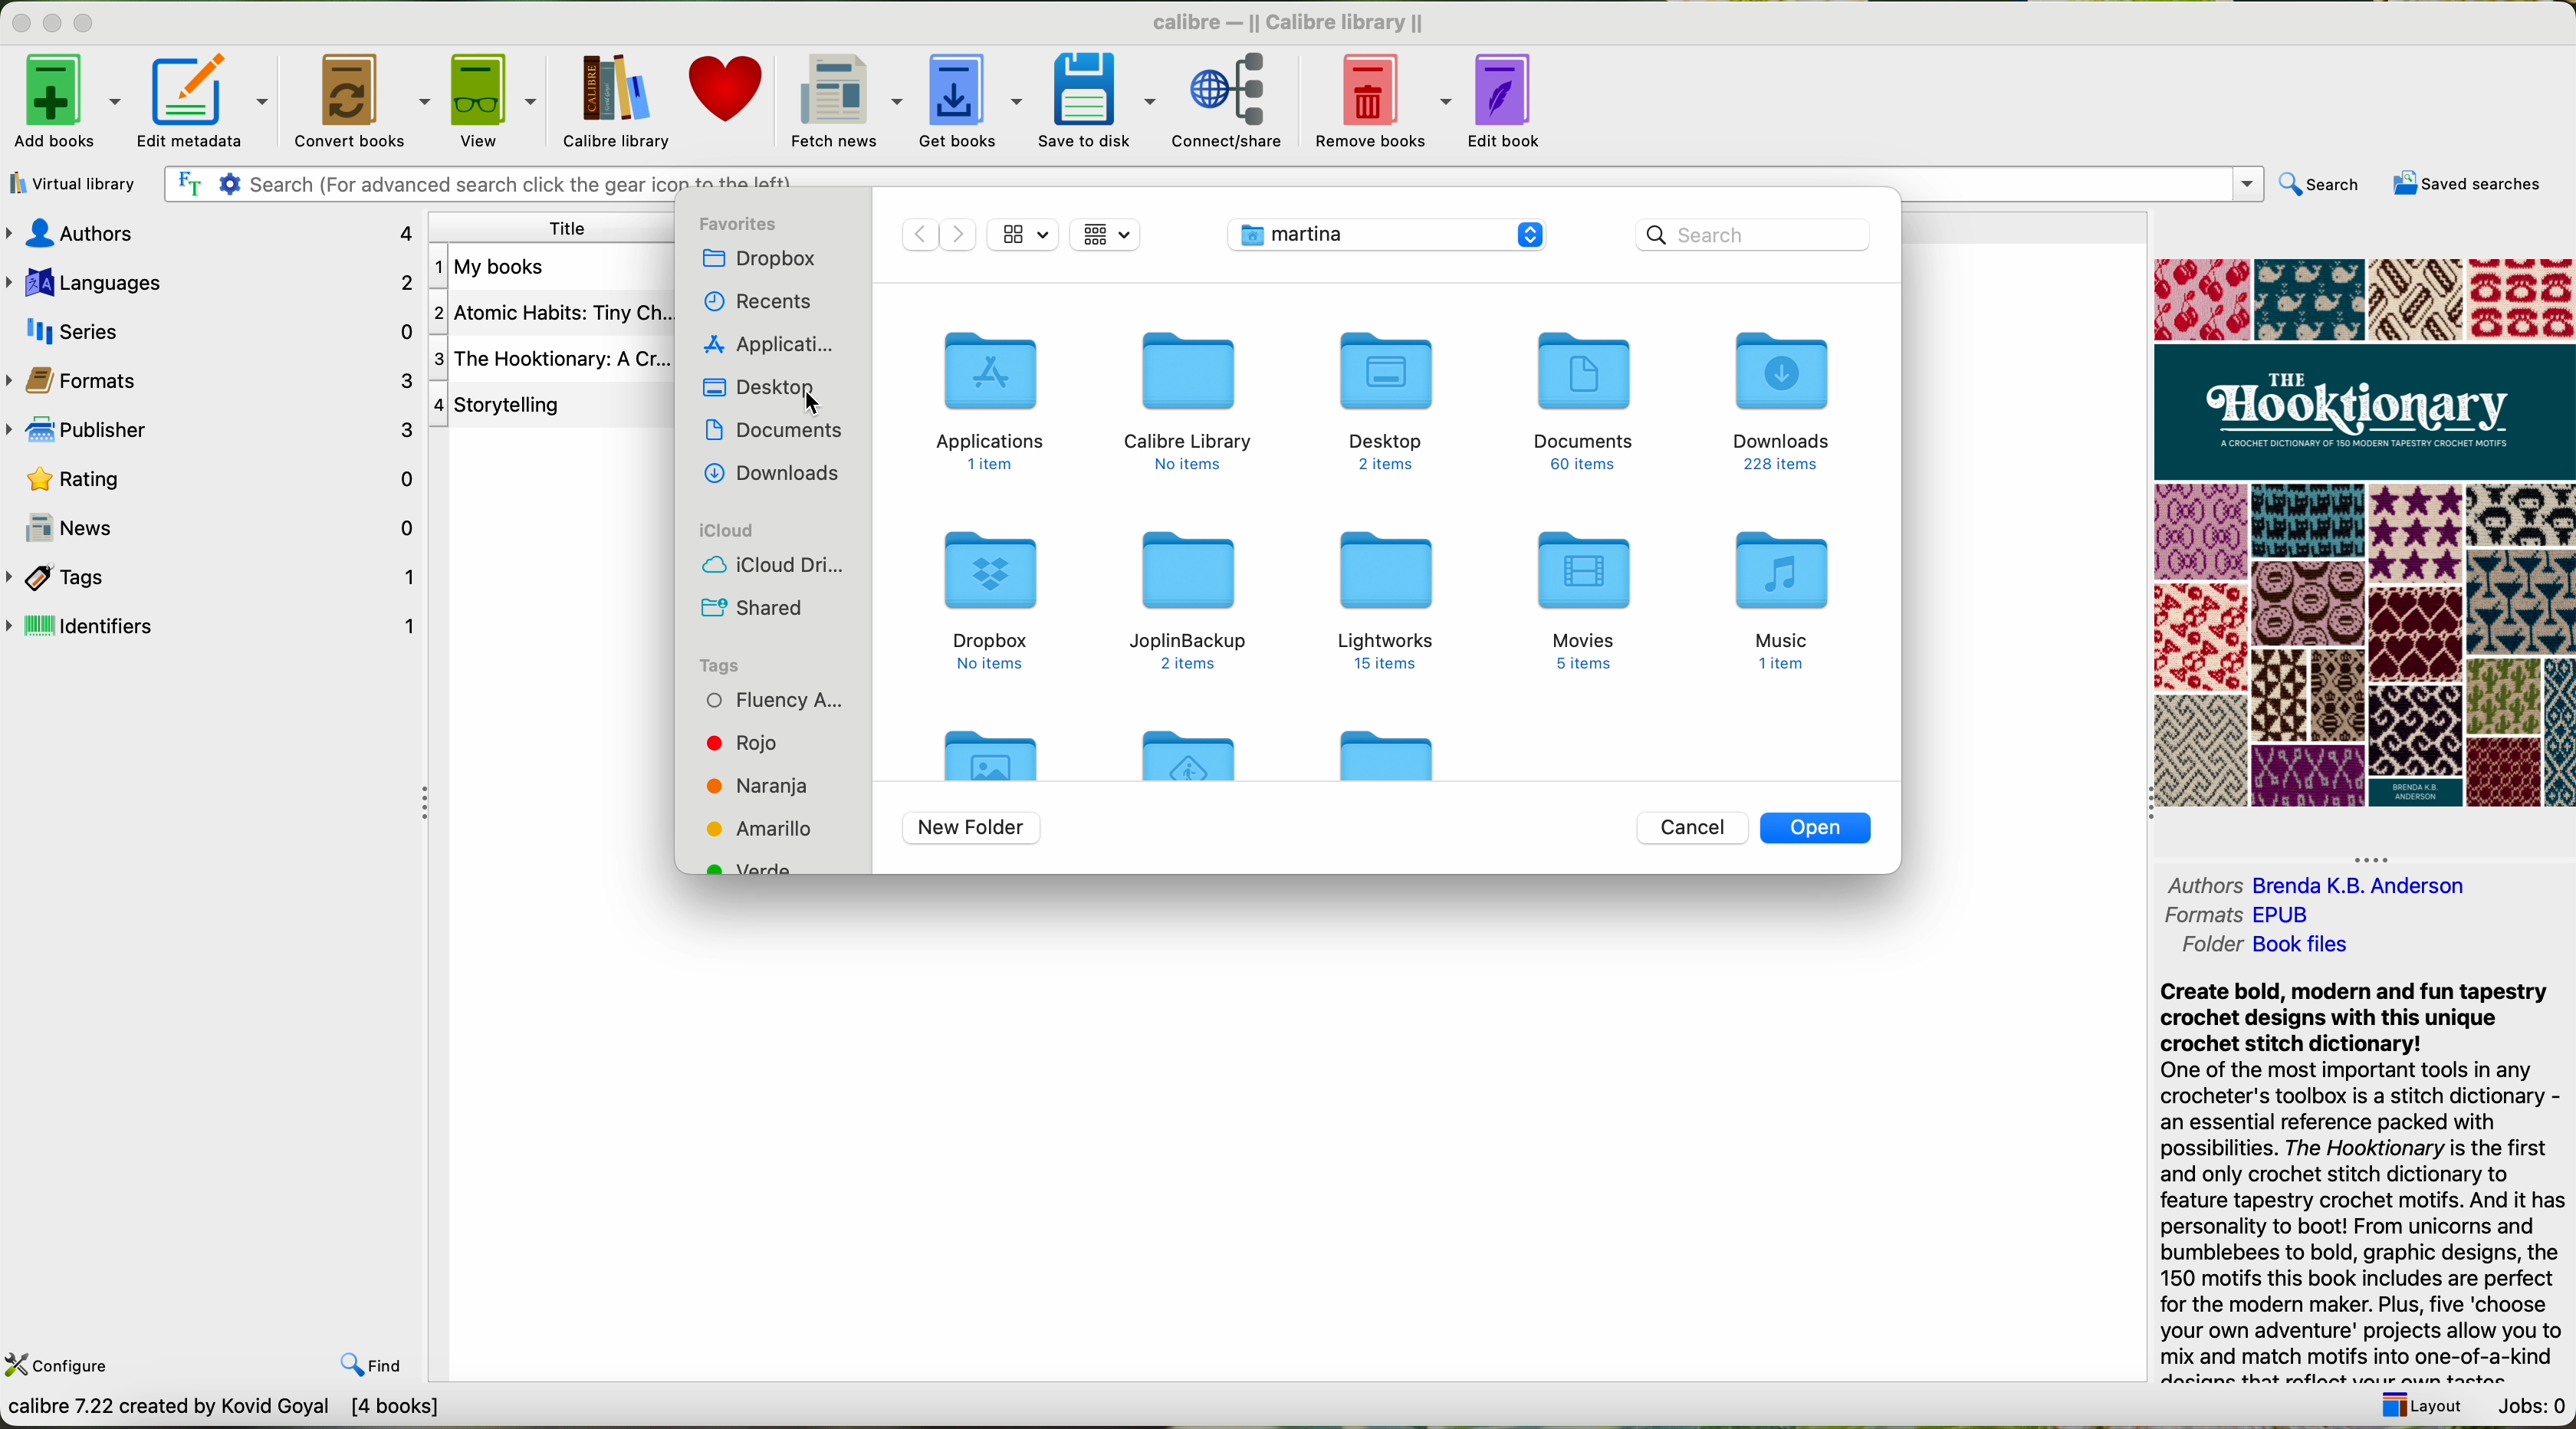 The height and width of the screenshot is (1429, 2576). What do you see at coordinates (557, 229) in the screenshot?
I see `title` at bounding box center [557, 229].